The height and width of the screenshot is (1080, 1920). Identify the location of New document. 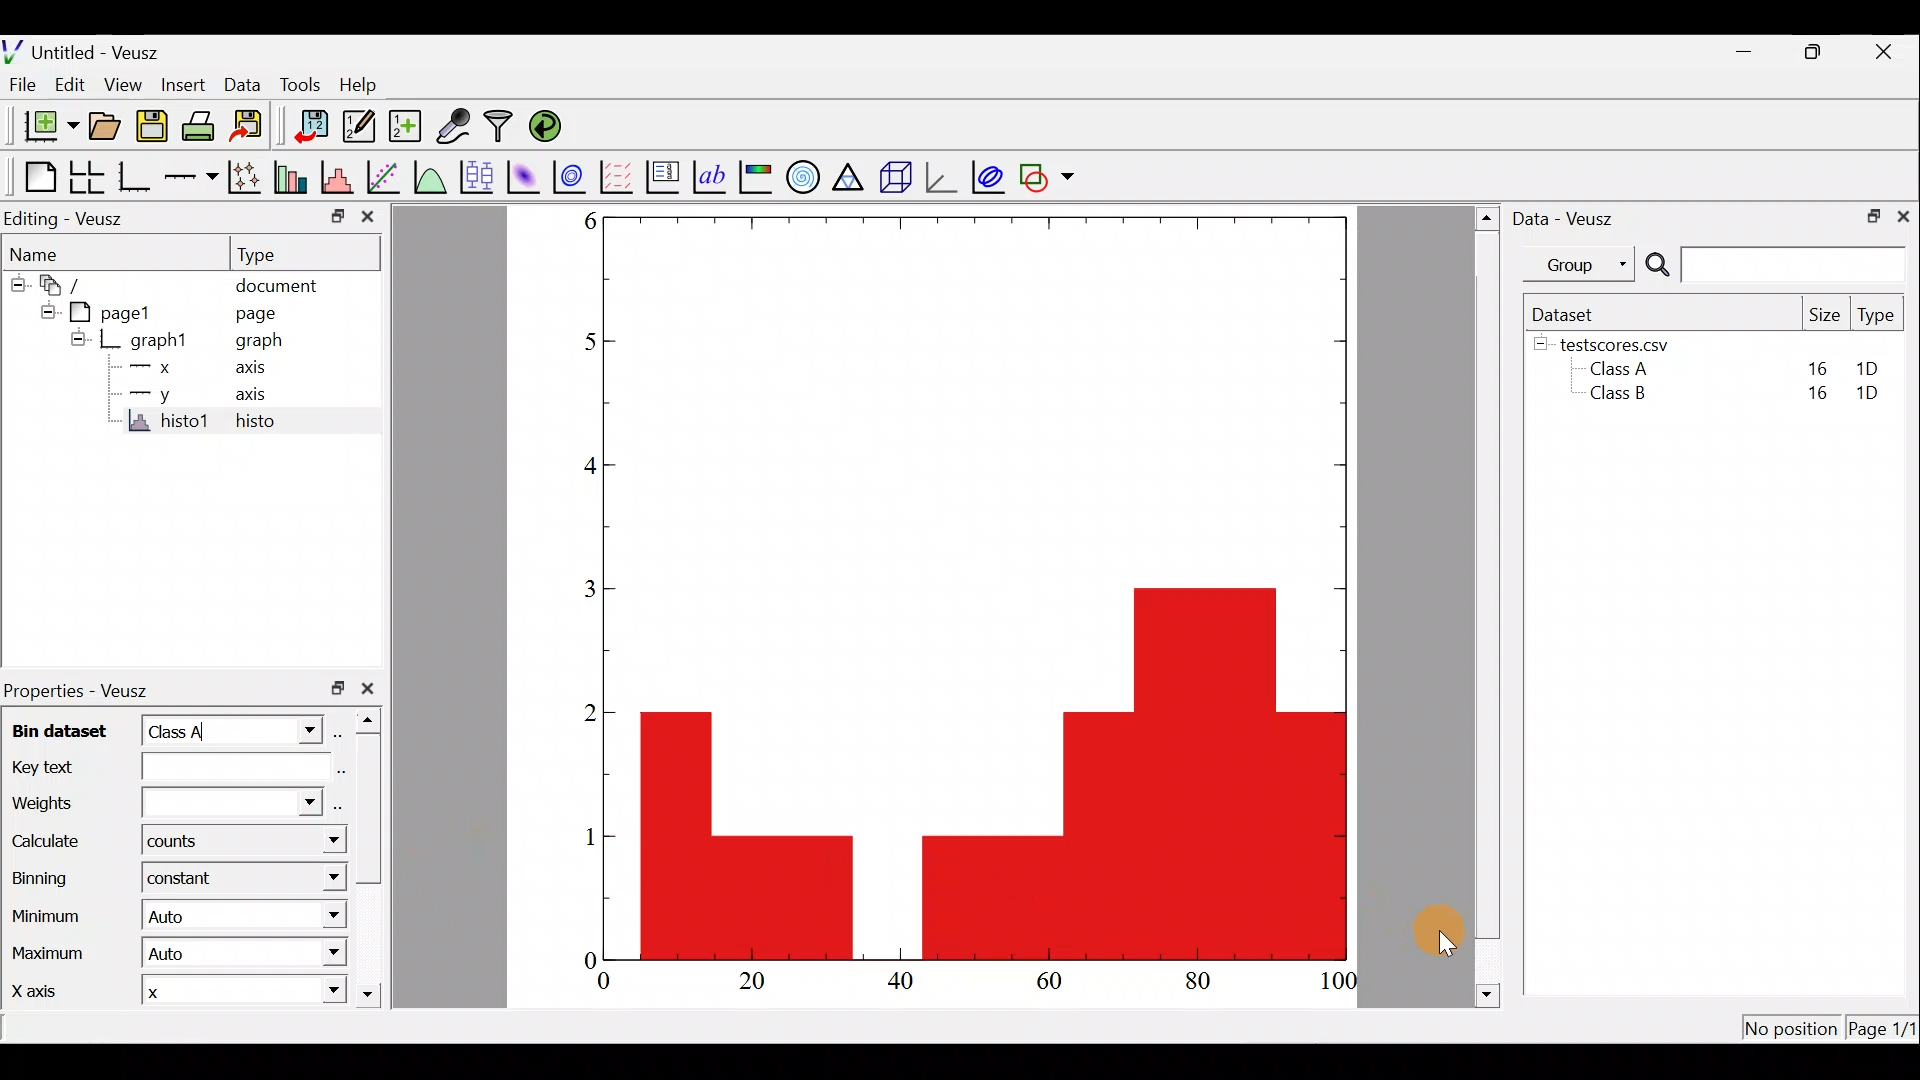
(42, 125).